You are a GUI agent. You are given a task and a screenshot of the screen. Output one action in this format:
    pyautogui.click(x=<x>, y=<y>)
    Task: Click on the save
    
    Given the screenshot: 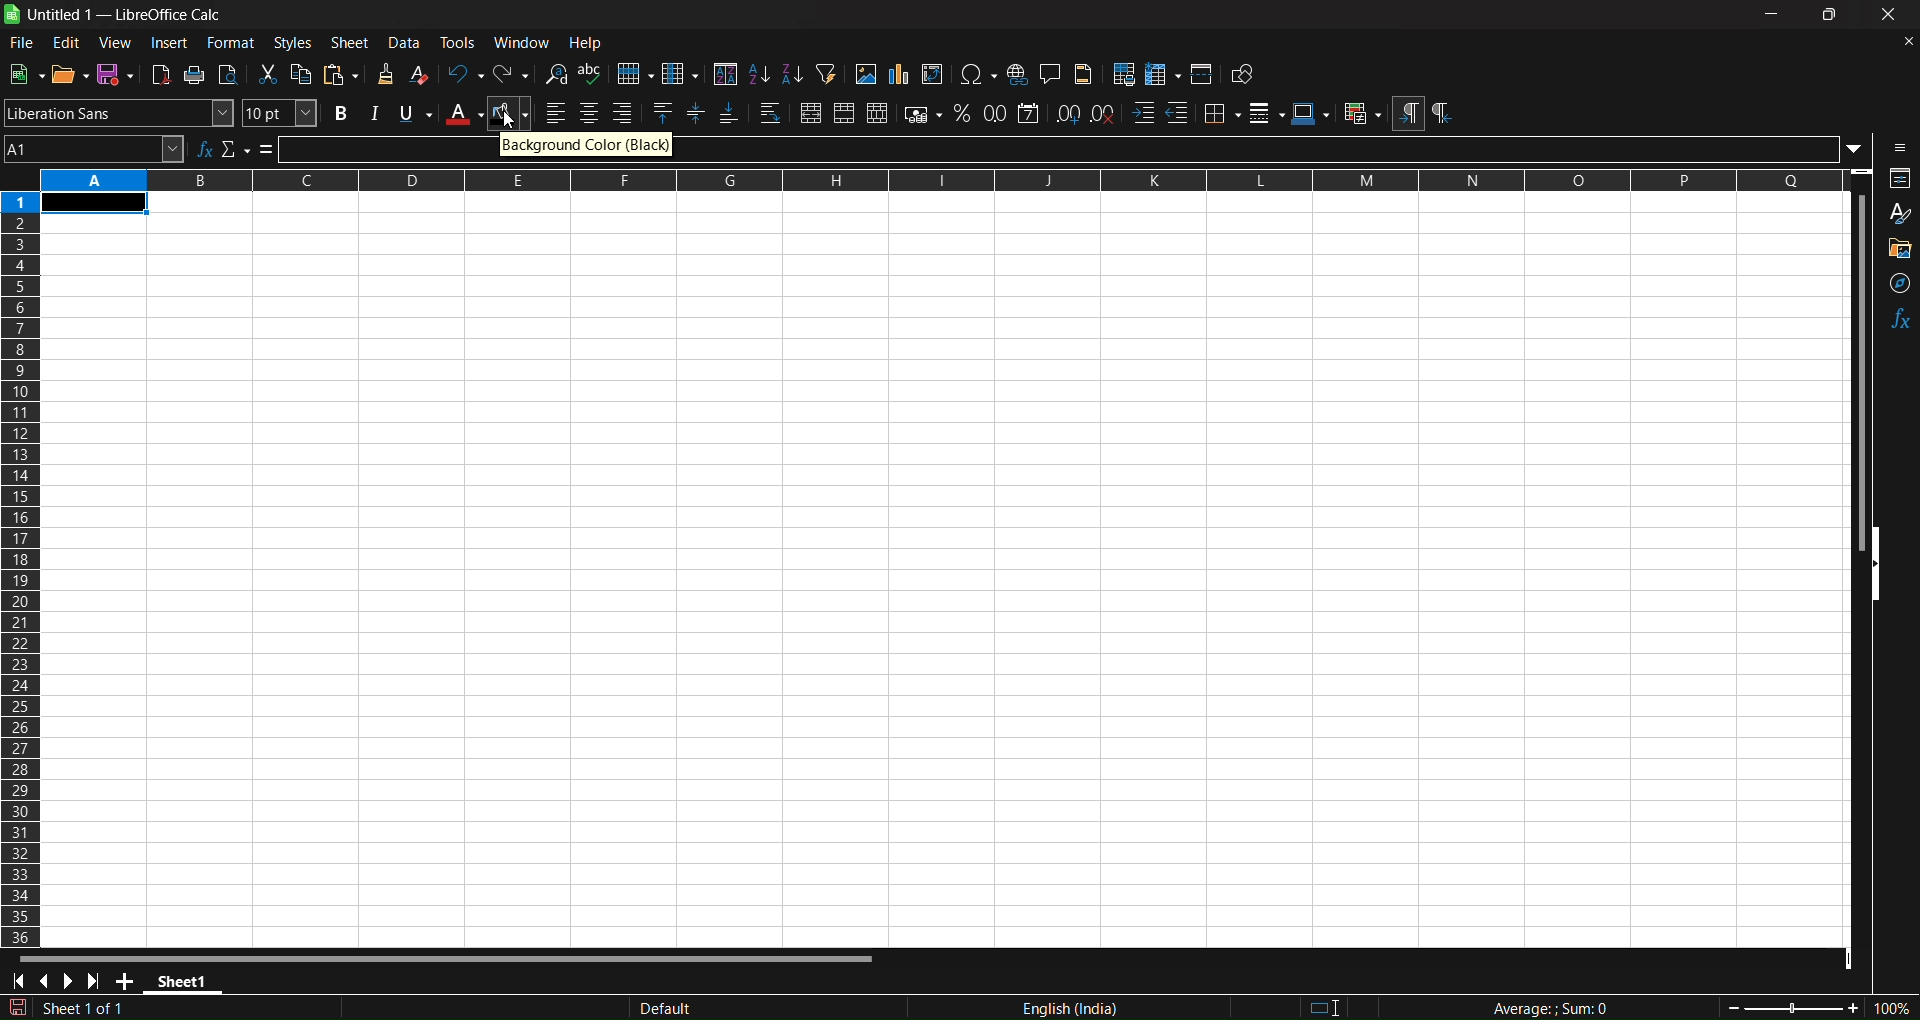 What is the action you would take?
    pyautogui.click(x=115, y=72)
    